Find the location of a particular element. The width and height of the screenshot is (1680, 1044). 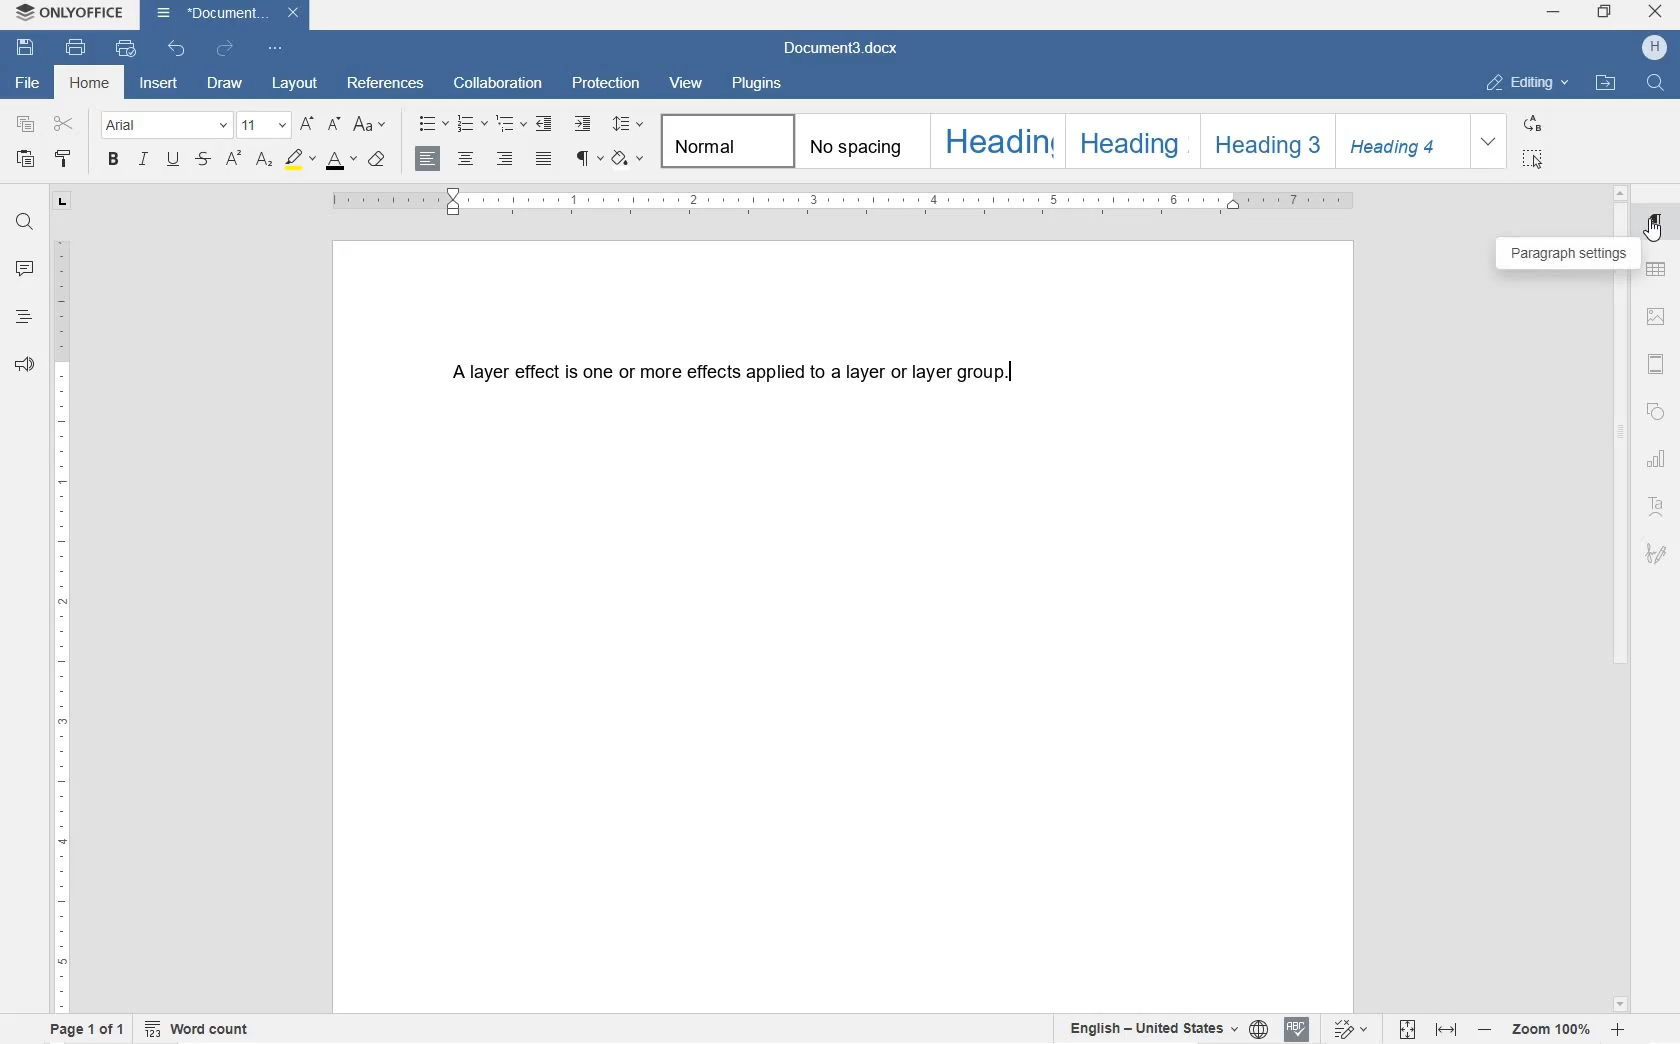

DOCUMENT3.DOCX is located at coordinates (847, 46).